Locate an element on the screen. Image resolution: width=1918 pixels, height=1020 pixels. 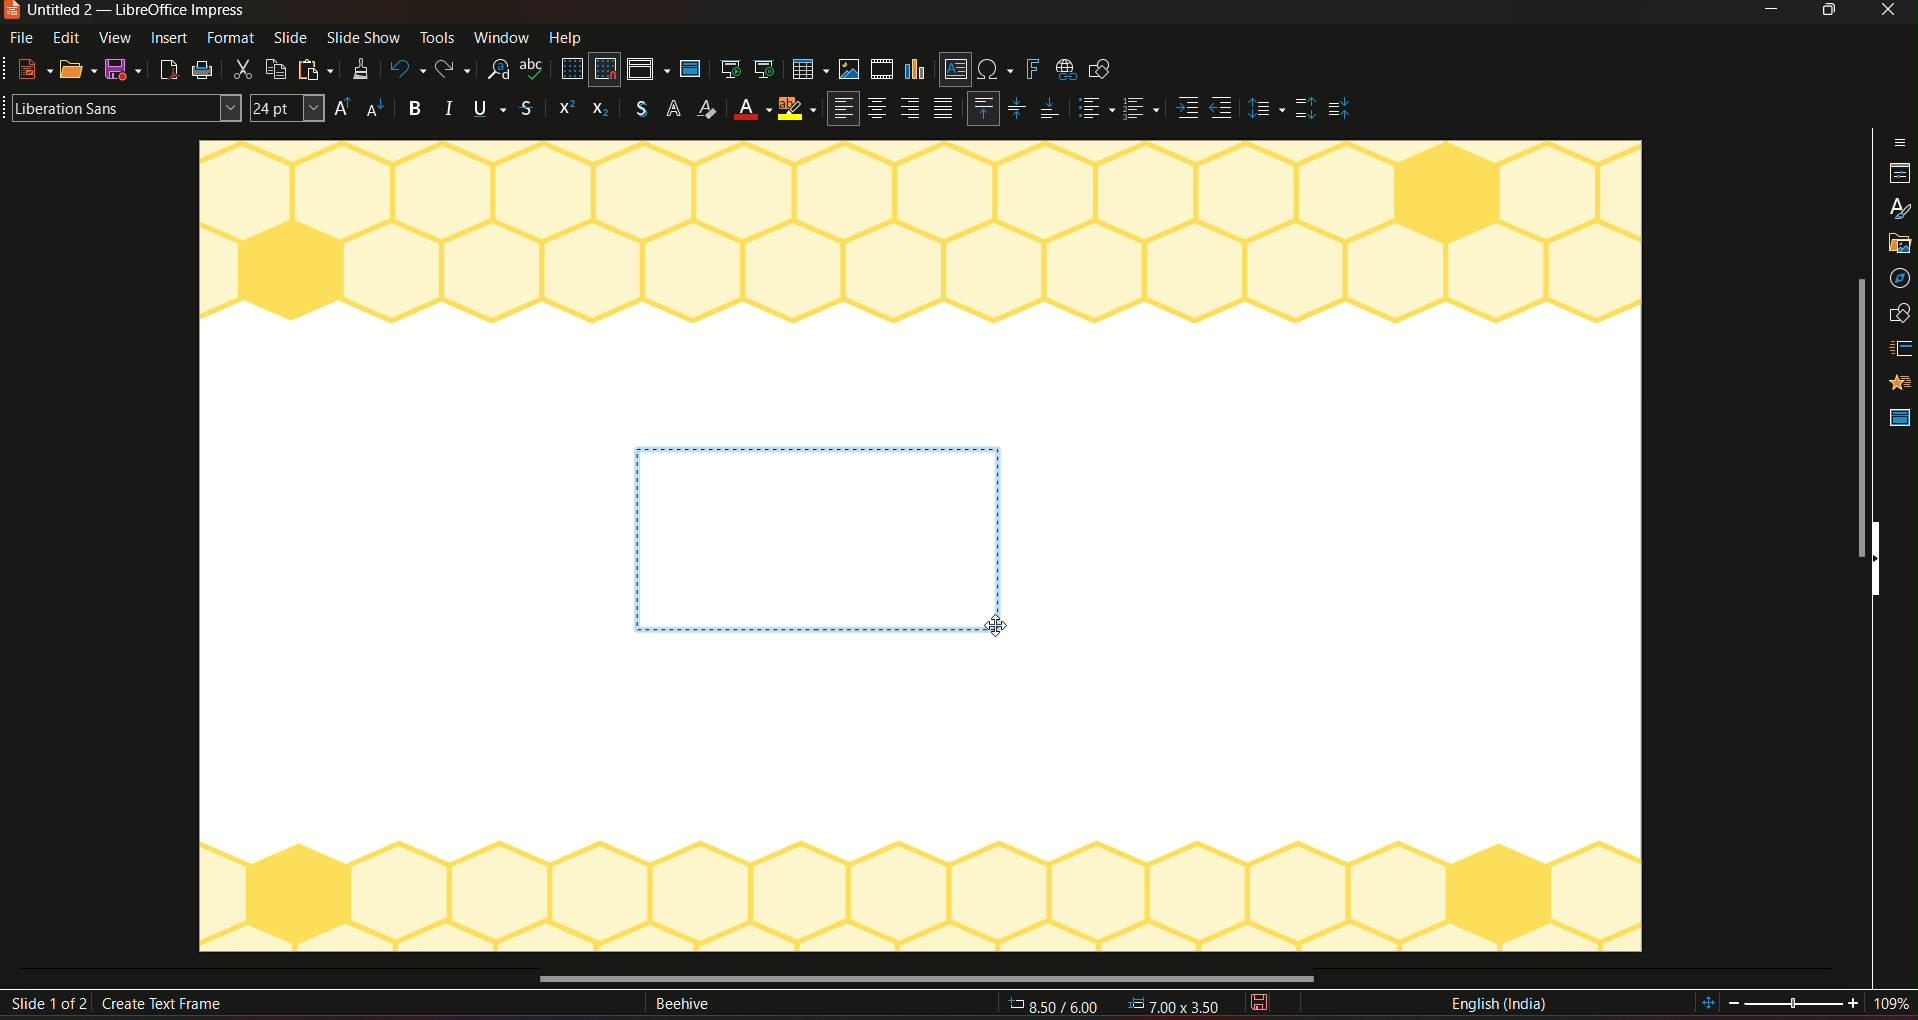
highlighter is located at coordinates (798, 111).